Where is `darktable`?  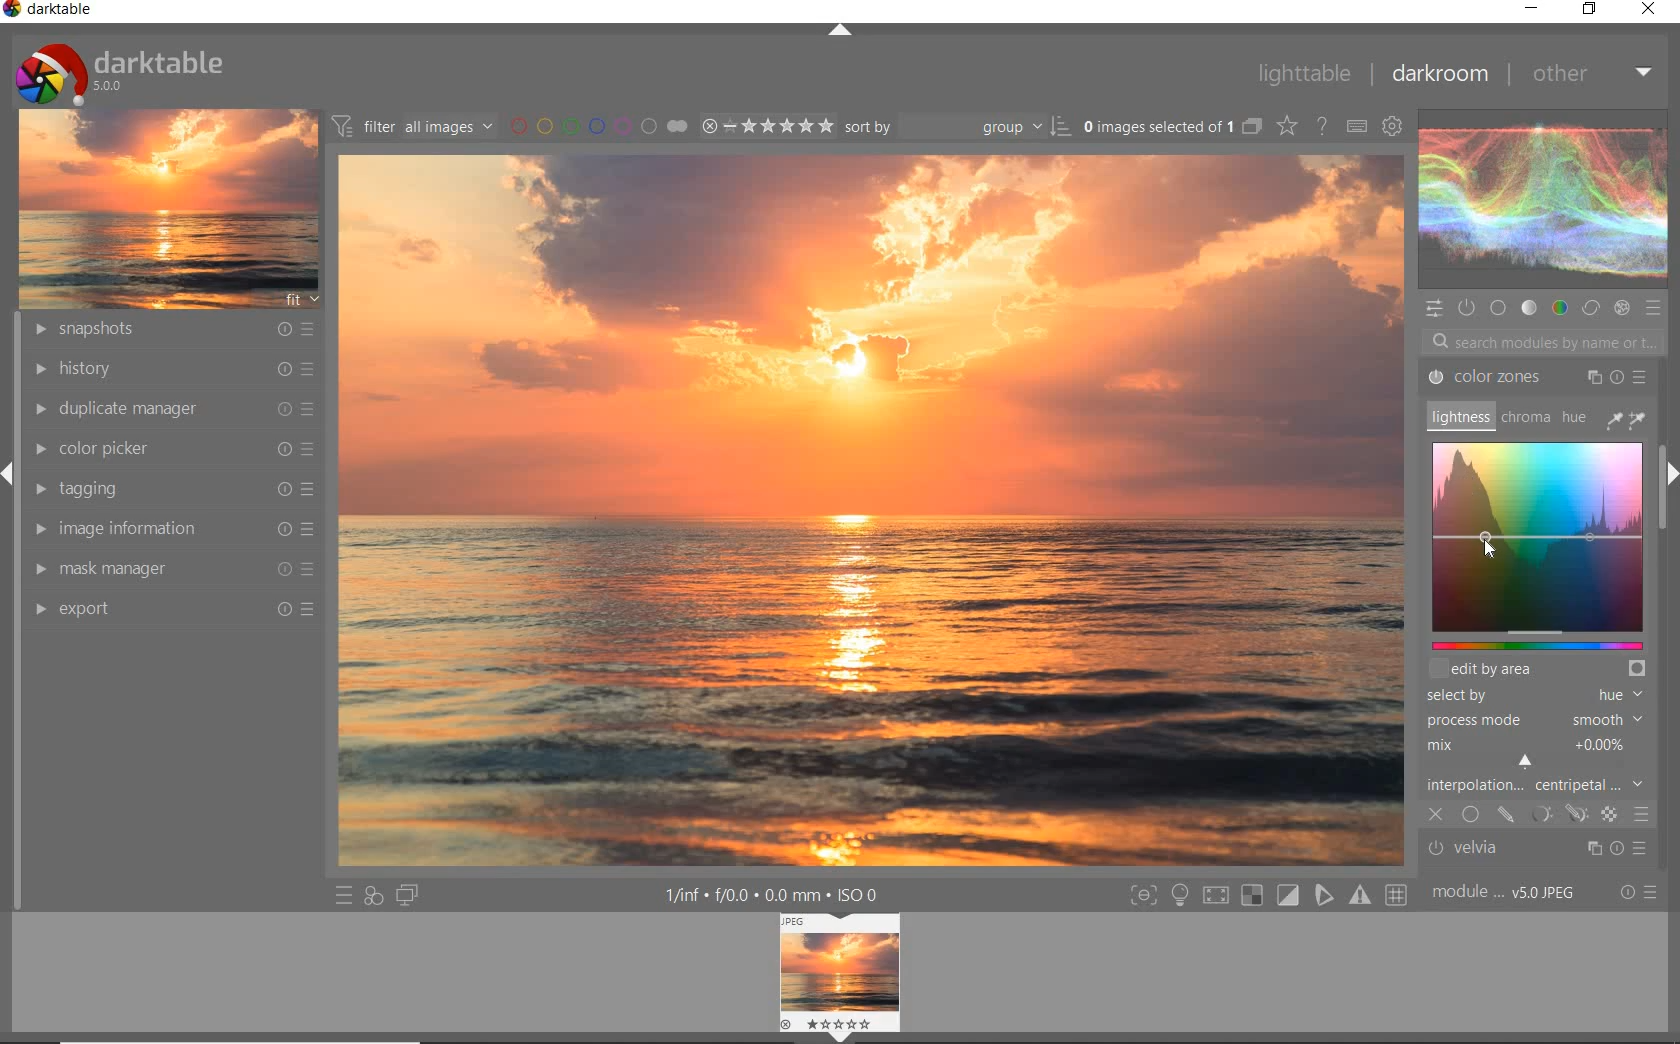 darktable is located at coordinates (51, 11).